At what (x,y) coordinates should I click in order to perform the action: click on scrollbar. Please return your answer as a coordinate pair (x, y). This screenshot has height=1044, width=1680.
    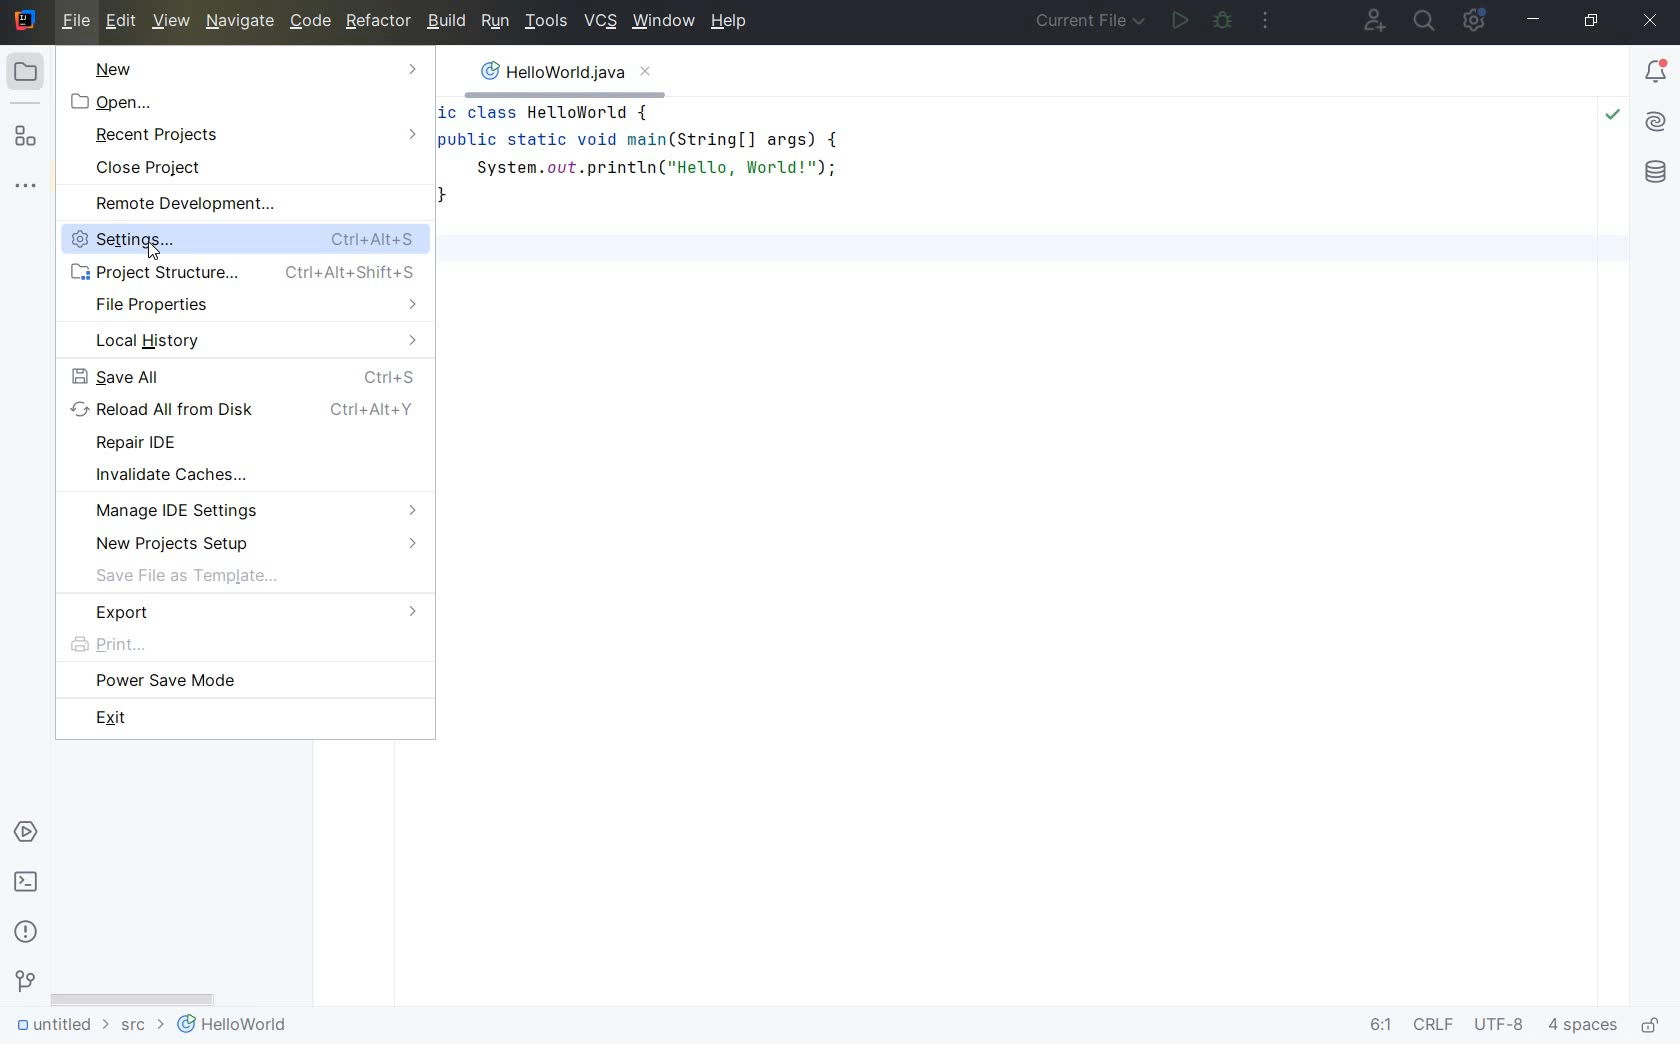
    Looking at the image, I should click on (133, 995).